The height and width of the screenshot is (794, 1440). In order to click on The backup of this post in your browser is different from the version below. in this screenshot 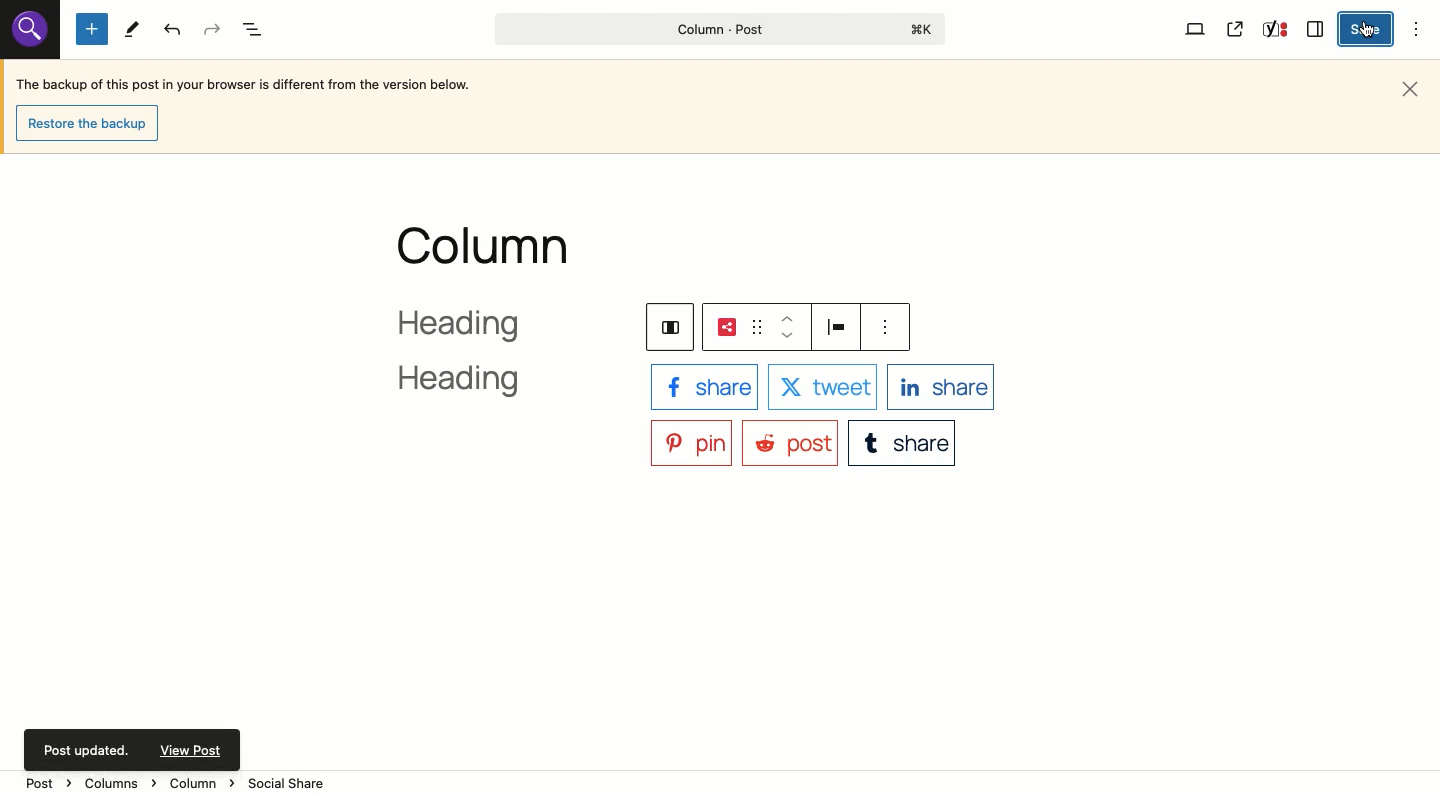, I will do `click(245, 87)`.